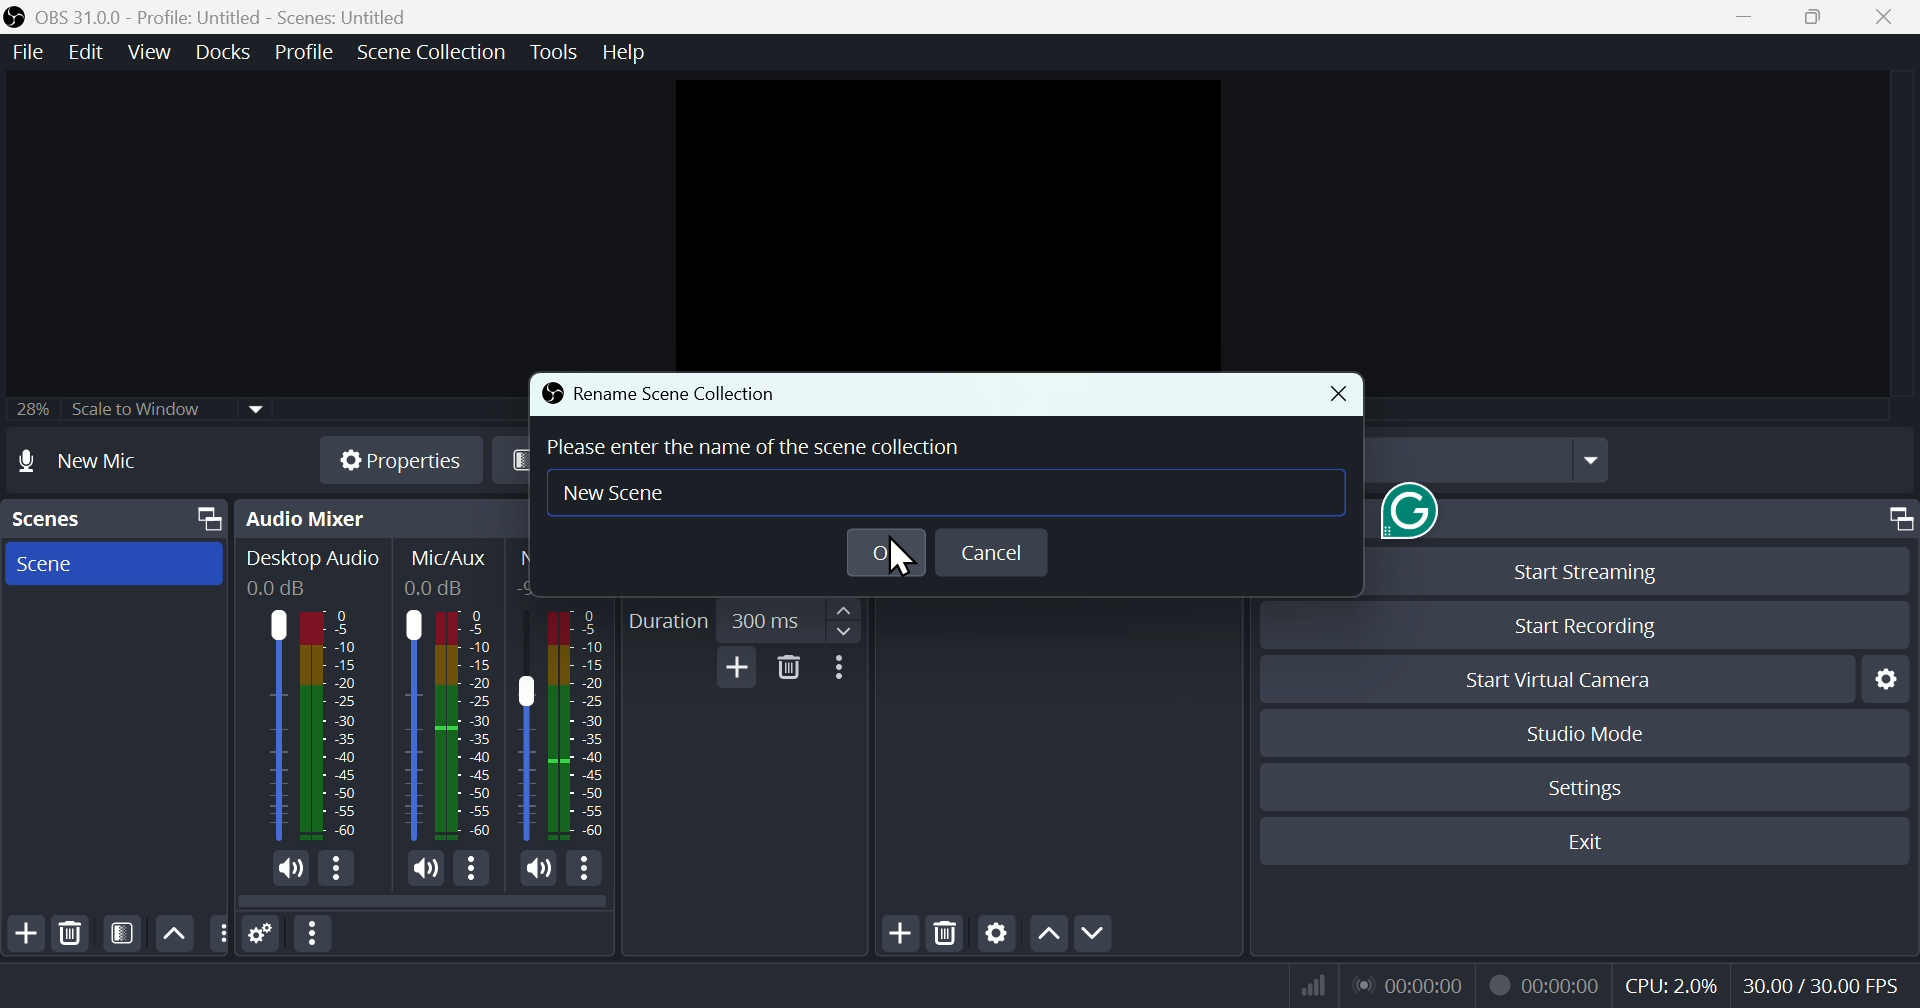 This screenshot has width=1920, height=1008. I want to click on Rename scene collection, so click(678, 395).